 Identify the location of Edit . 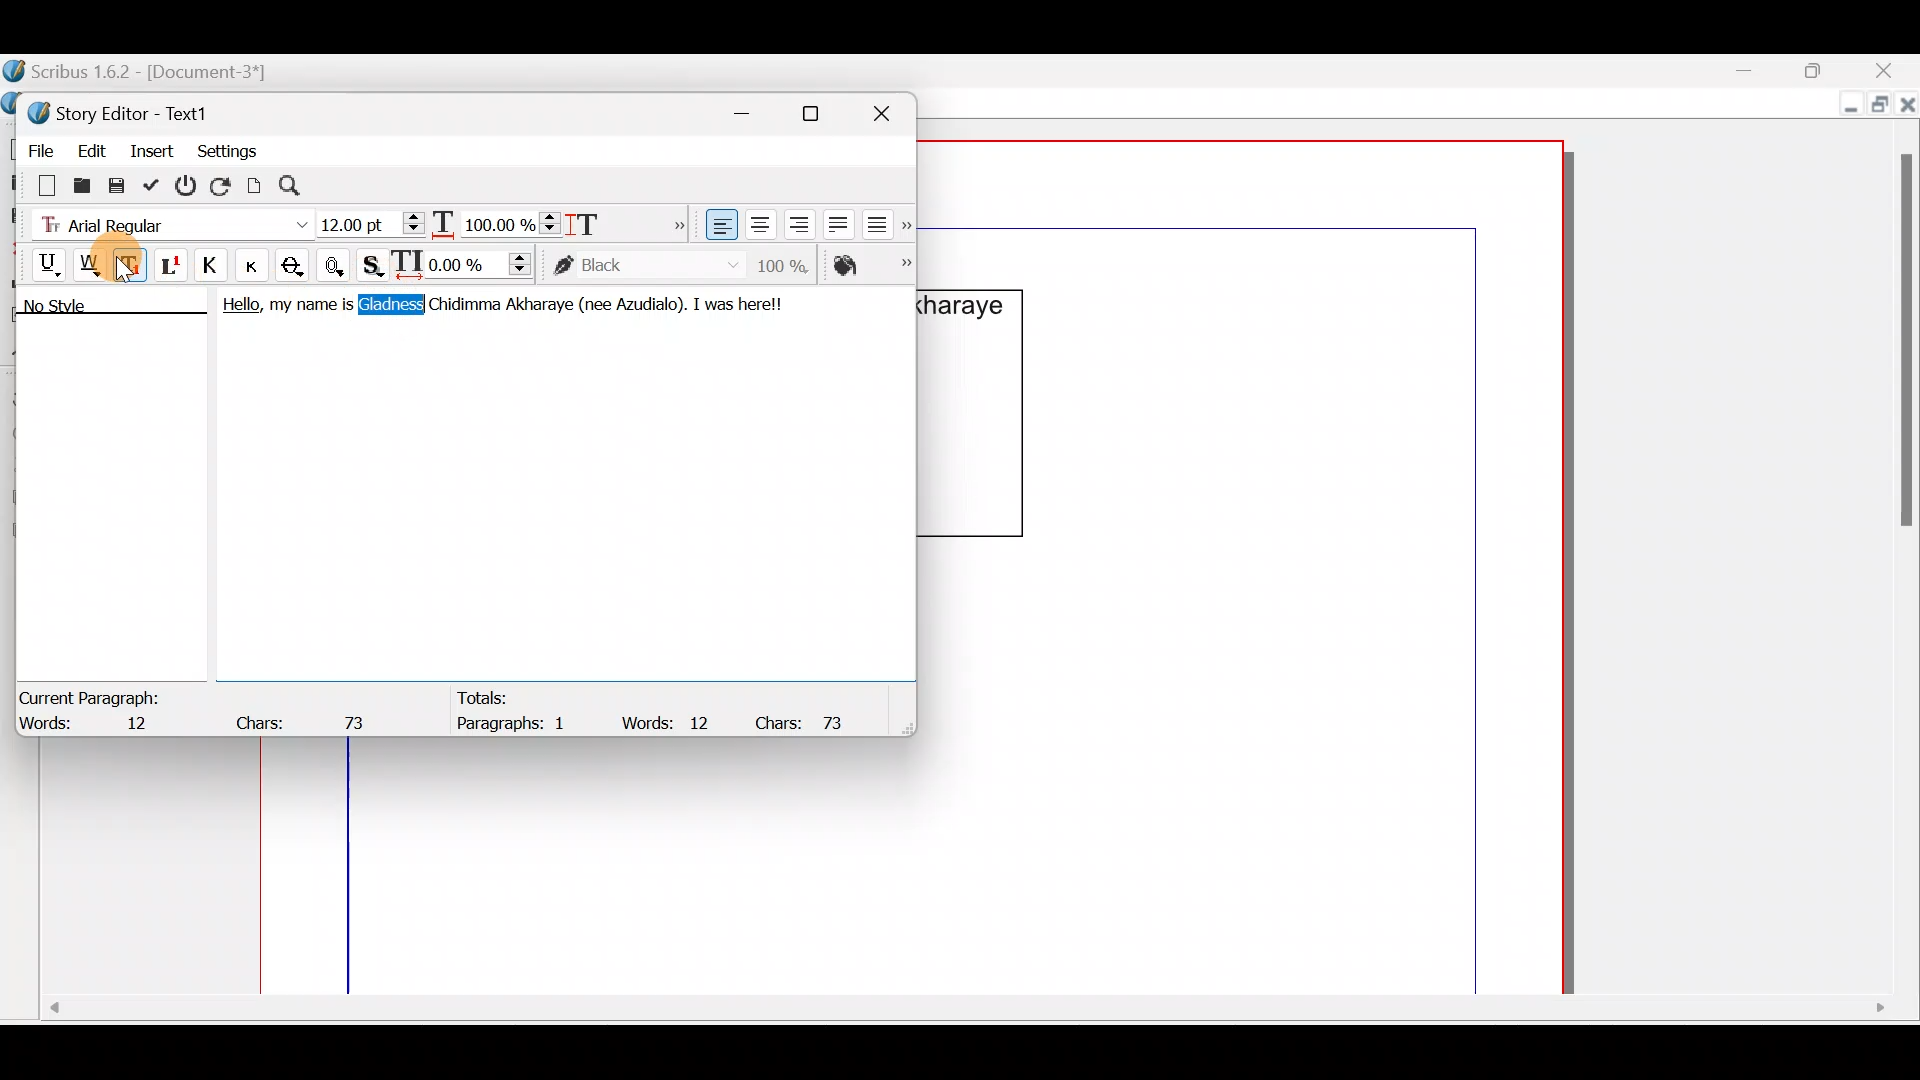
(91, 147).